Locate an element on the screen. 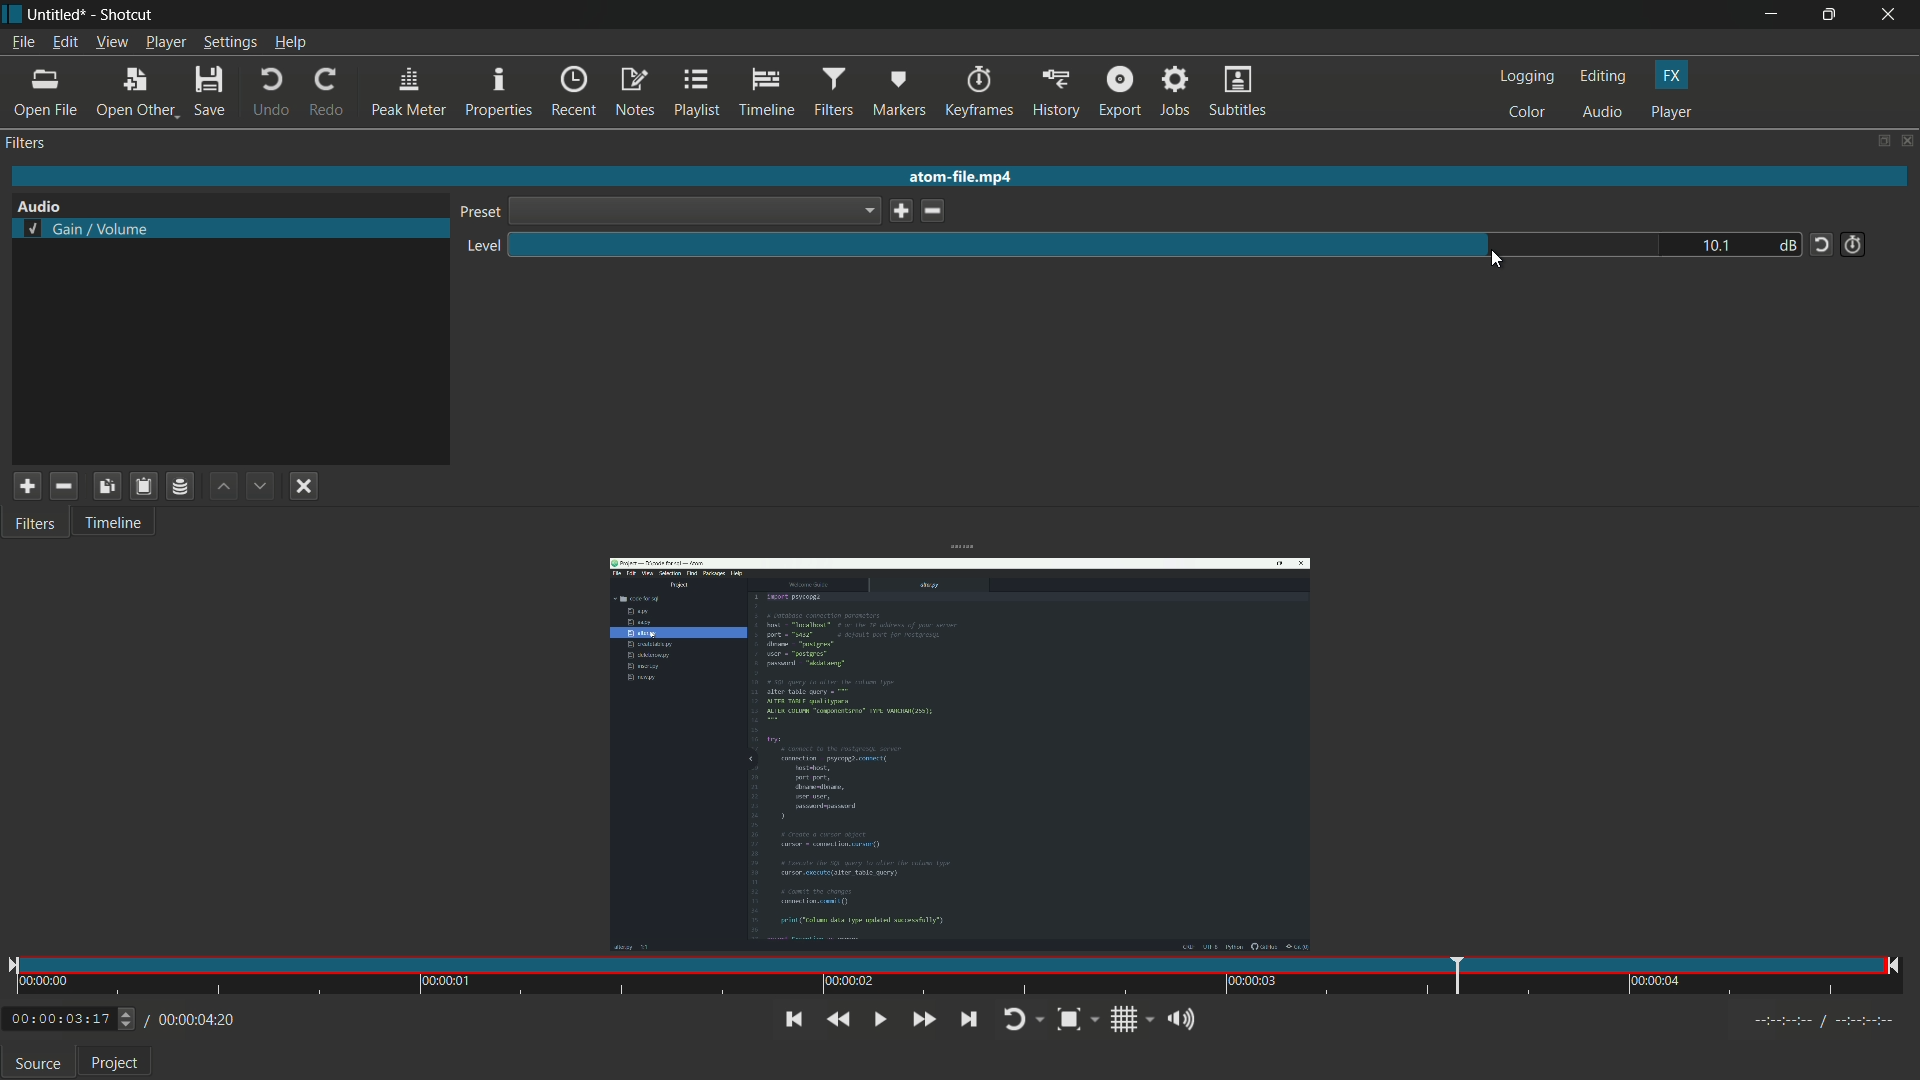 The height and width of the screenshot is (1080, 1920). level is located at coordinates (482, 247).